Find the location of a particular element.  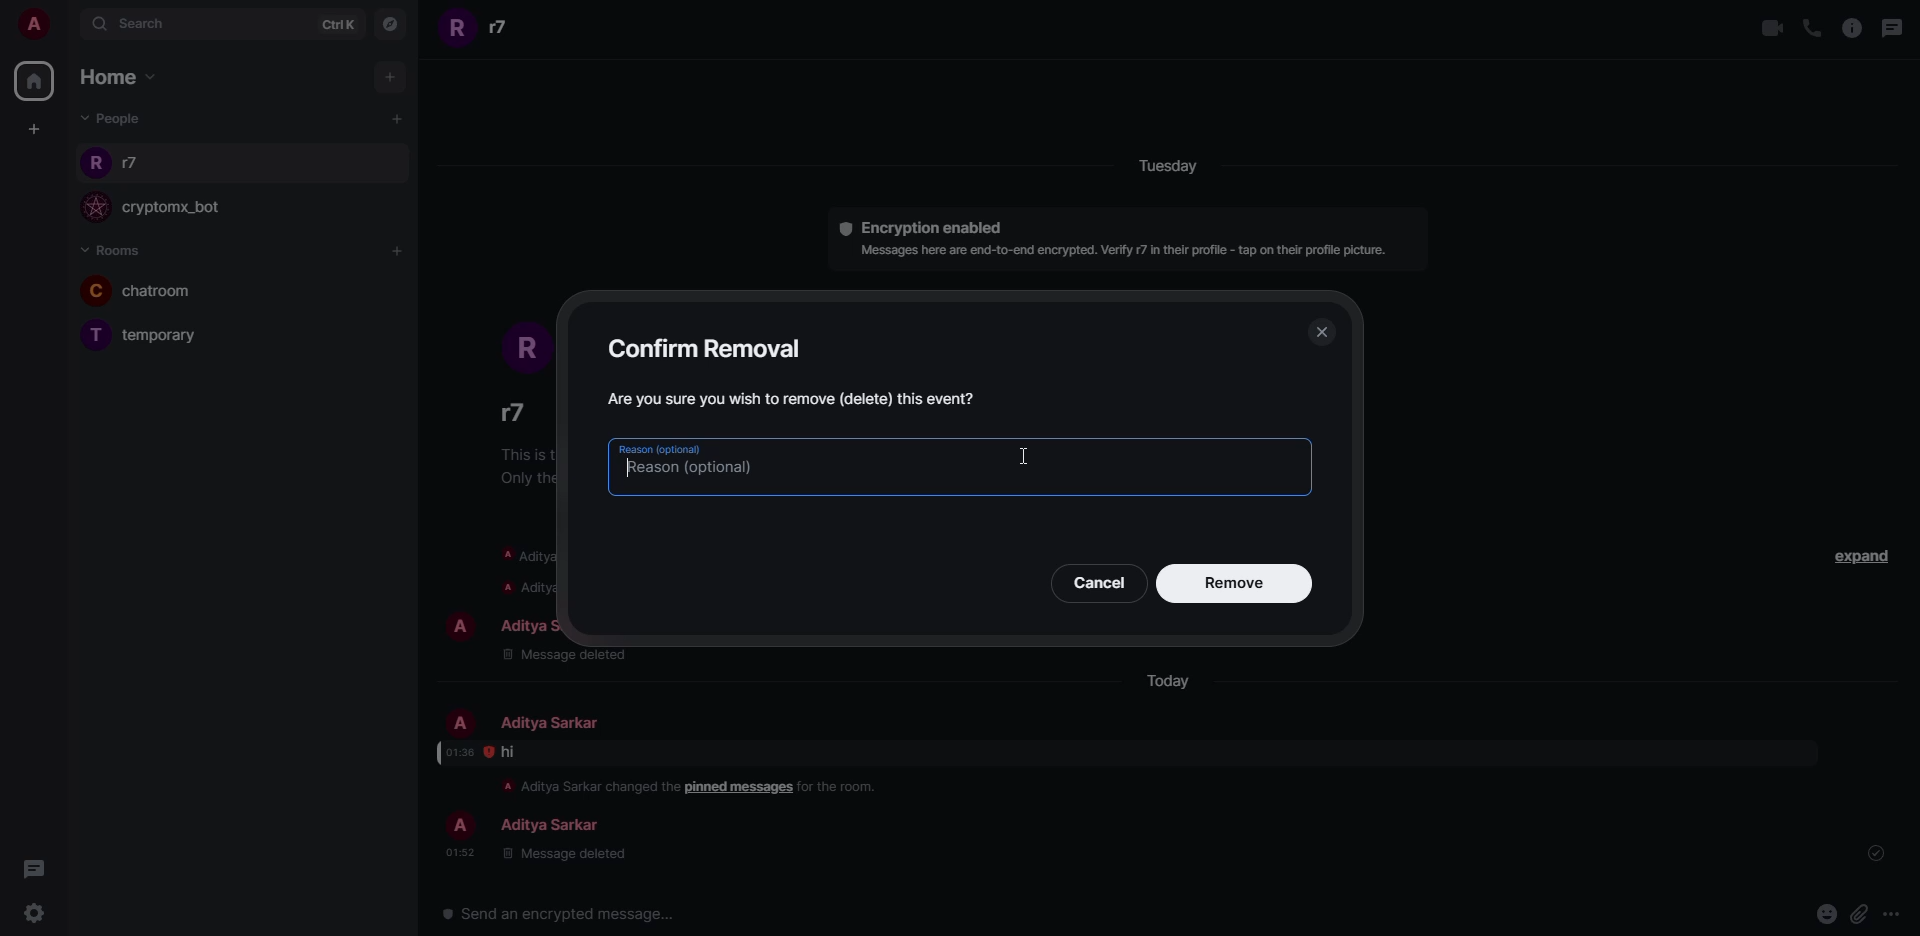

people is located at coordinates (114, 118).